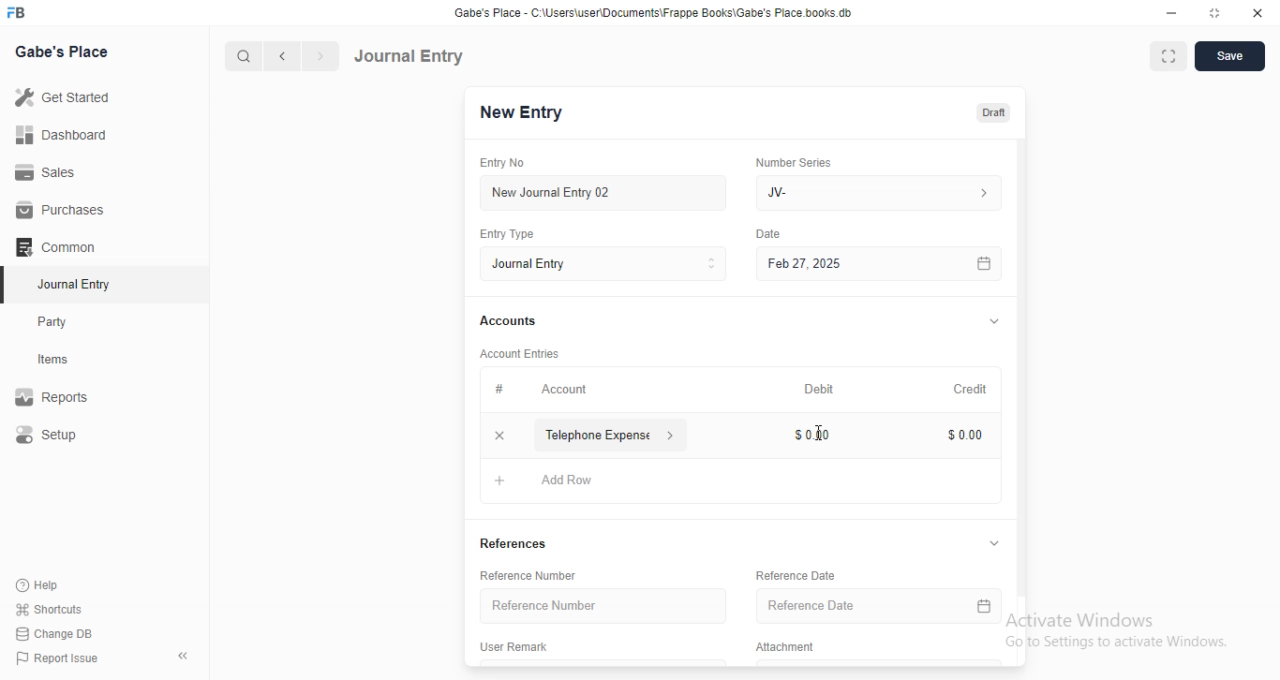  I want to click on Journal Entry, so click(412, 55).